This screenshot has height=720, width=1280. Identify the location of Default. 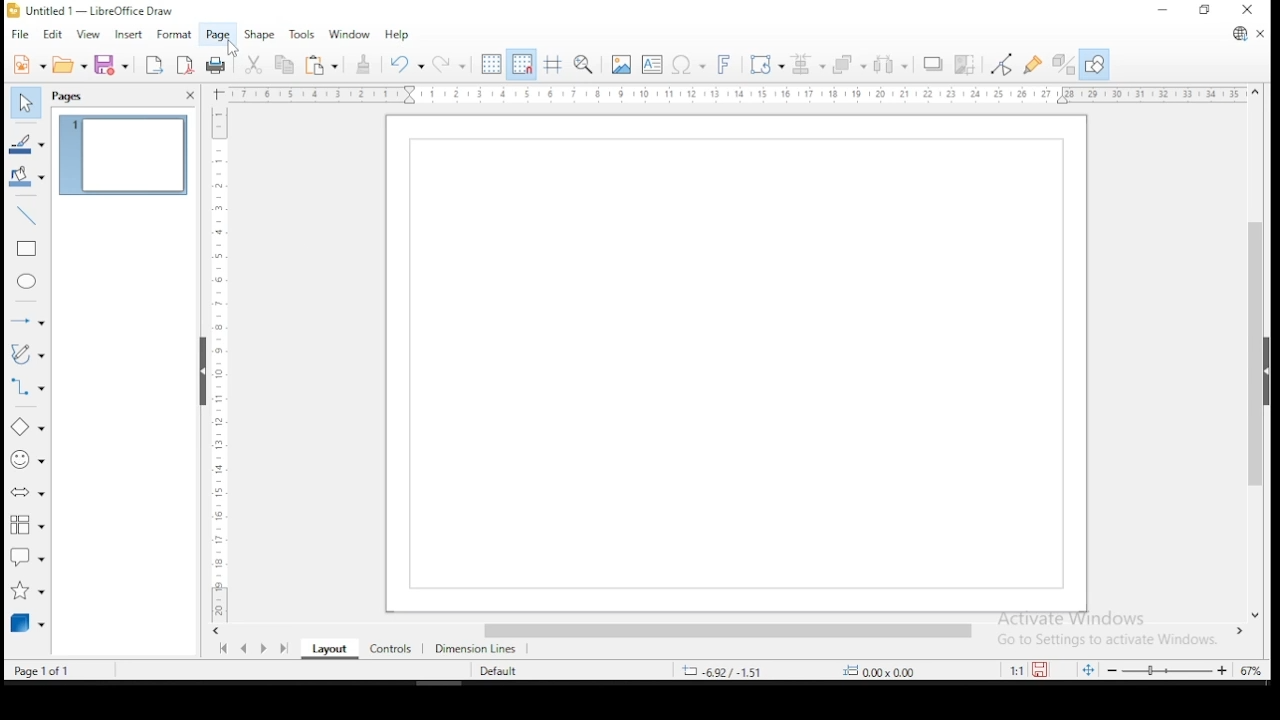
(506, 670).